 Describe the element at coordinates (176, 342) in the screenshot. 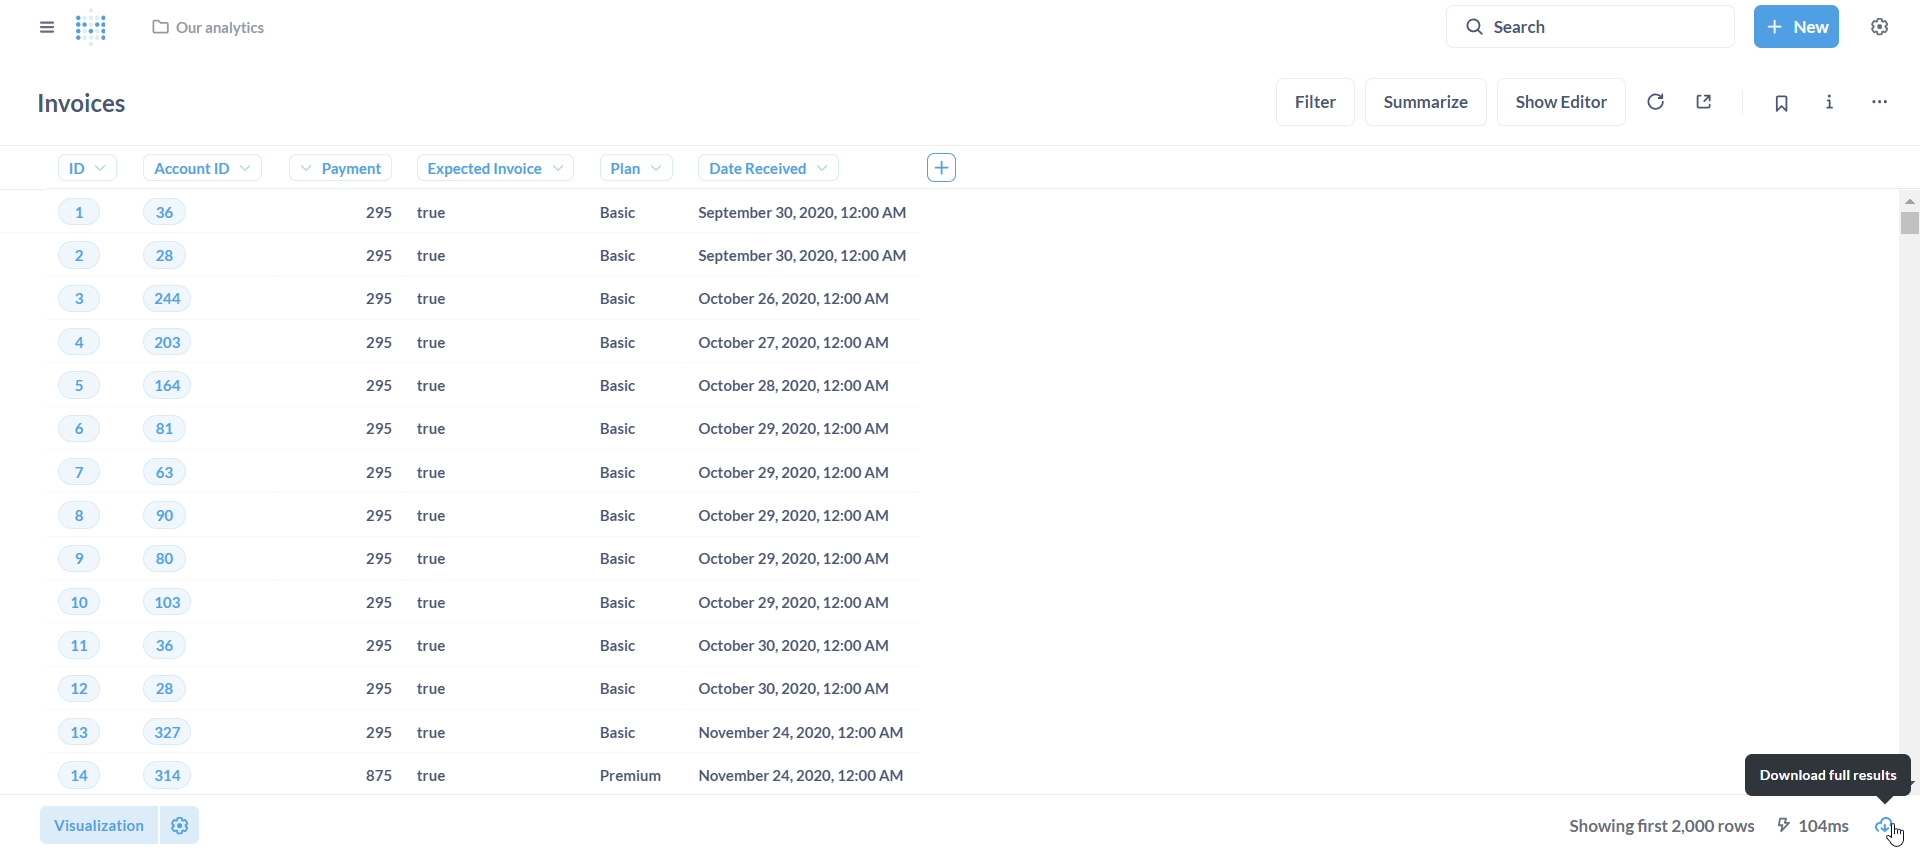

I see `203` at that location.